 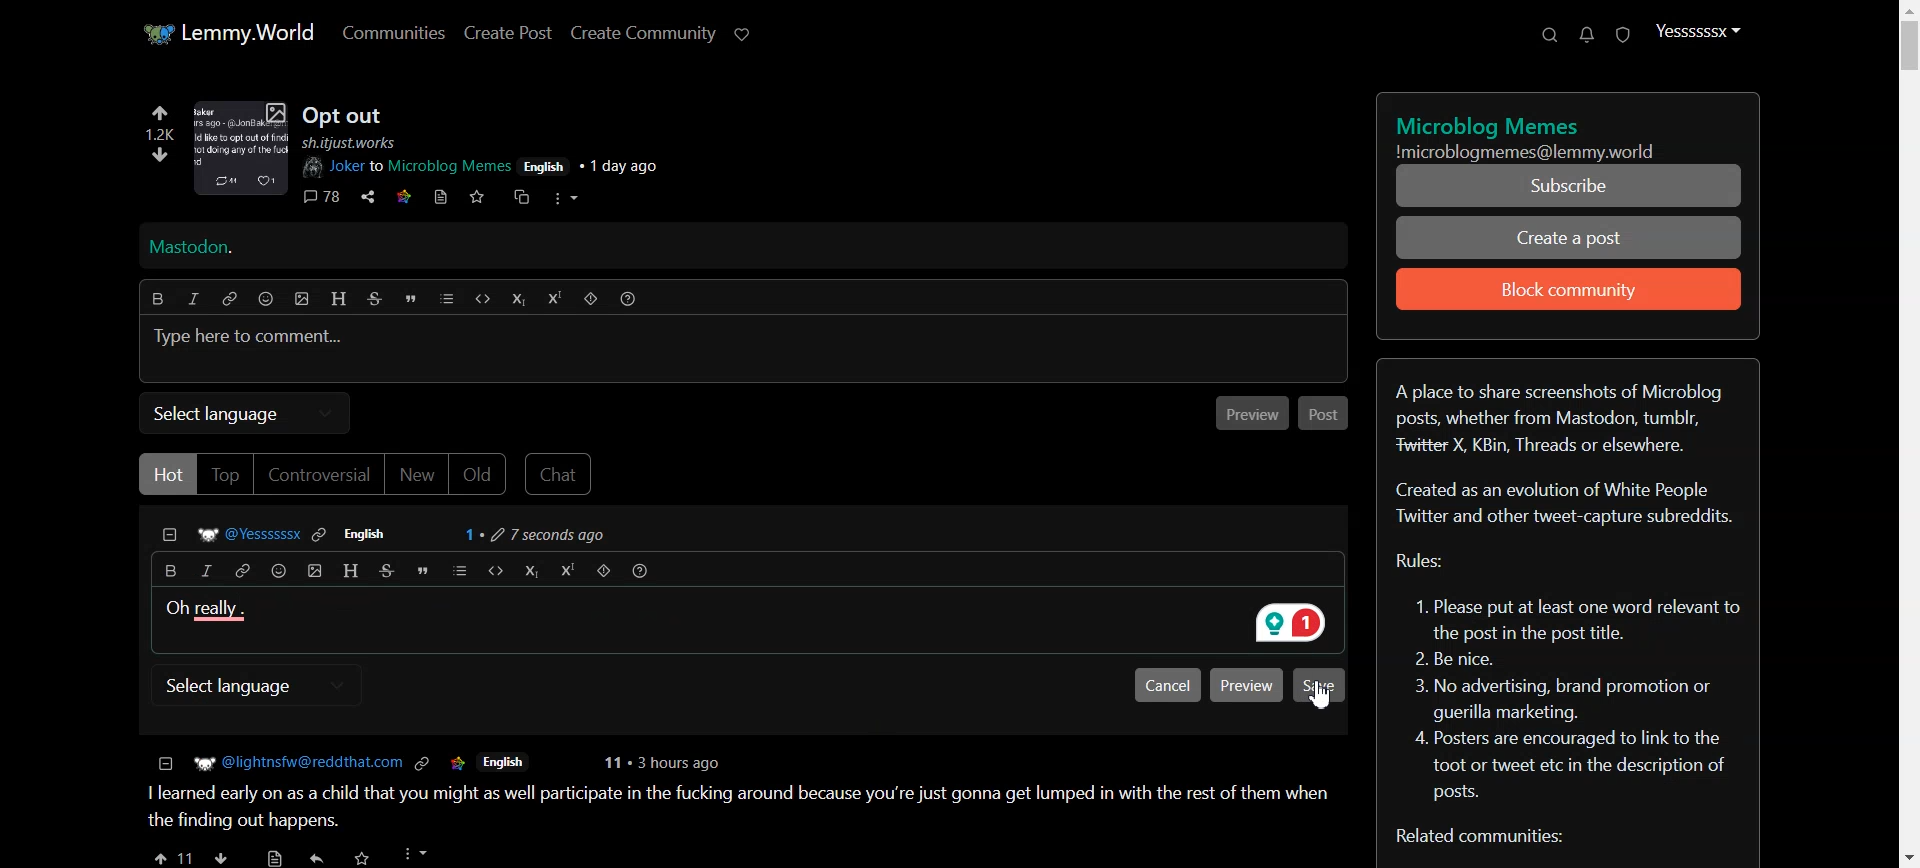 I want to click on Old, so click(x=479, y=474).